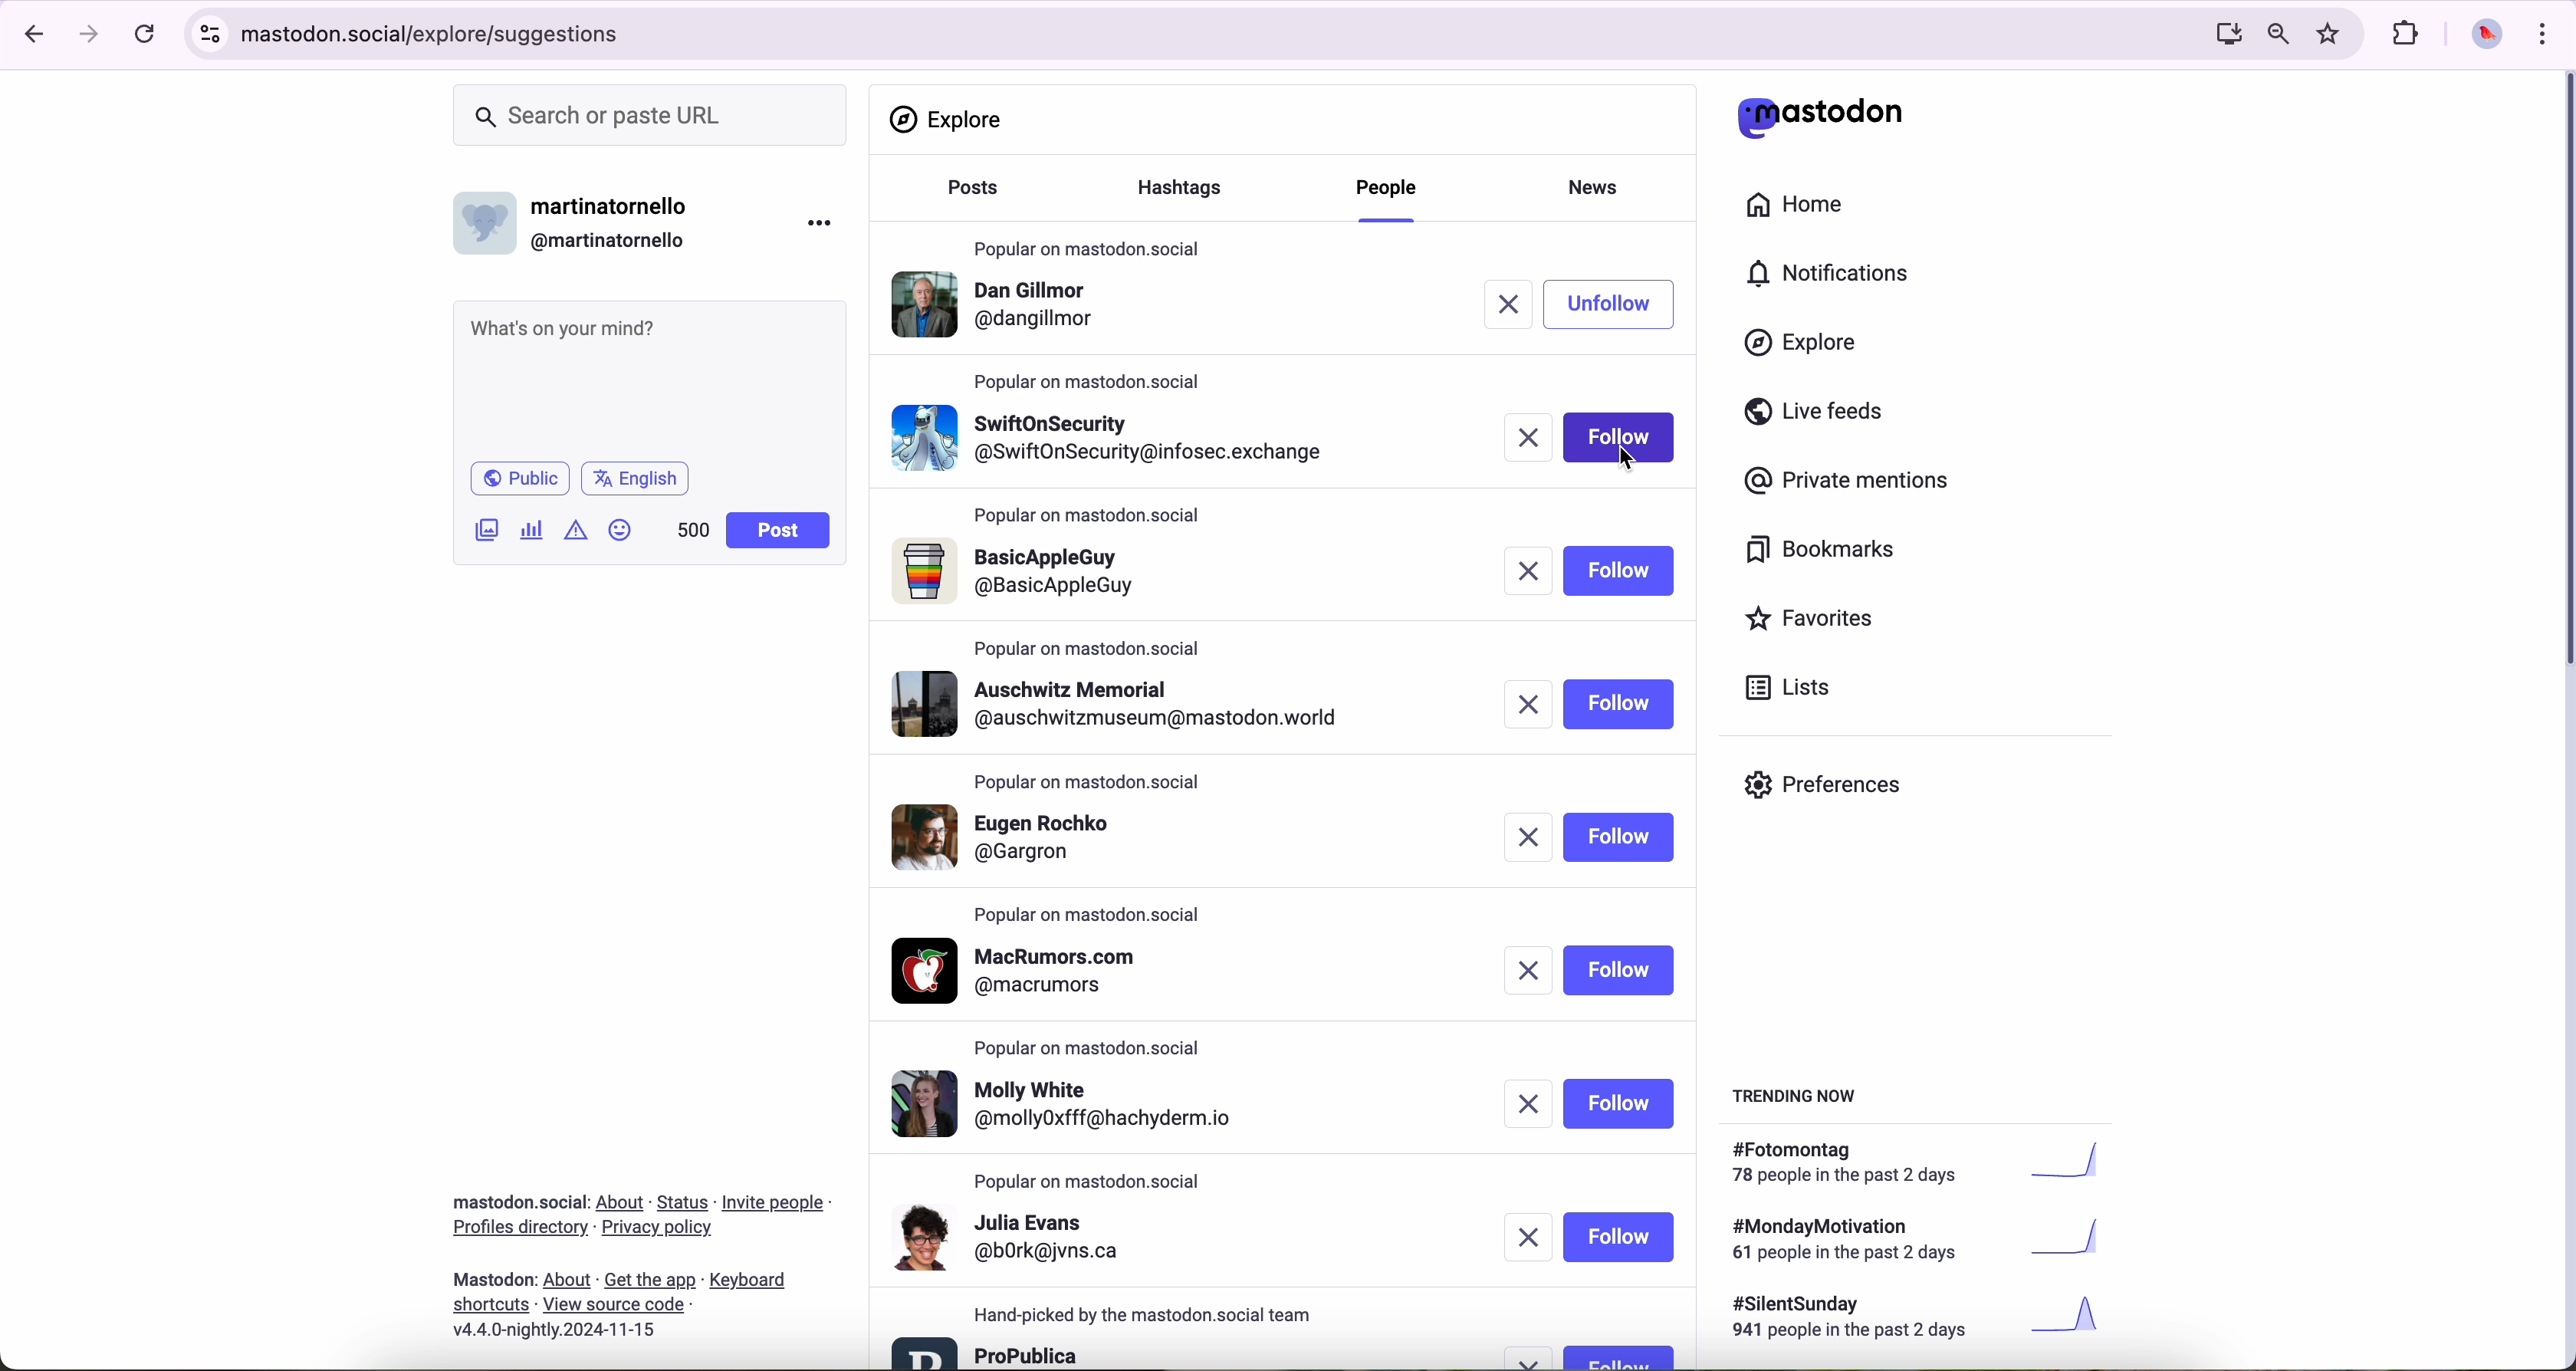 The height and width of the screenshot is (1371, 2576). I want to click on popular on mastodon.social, so click(1093, 379).